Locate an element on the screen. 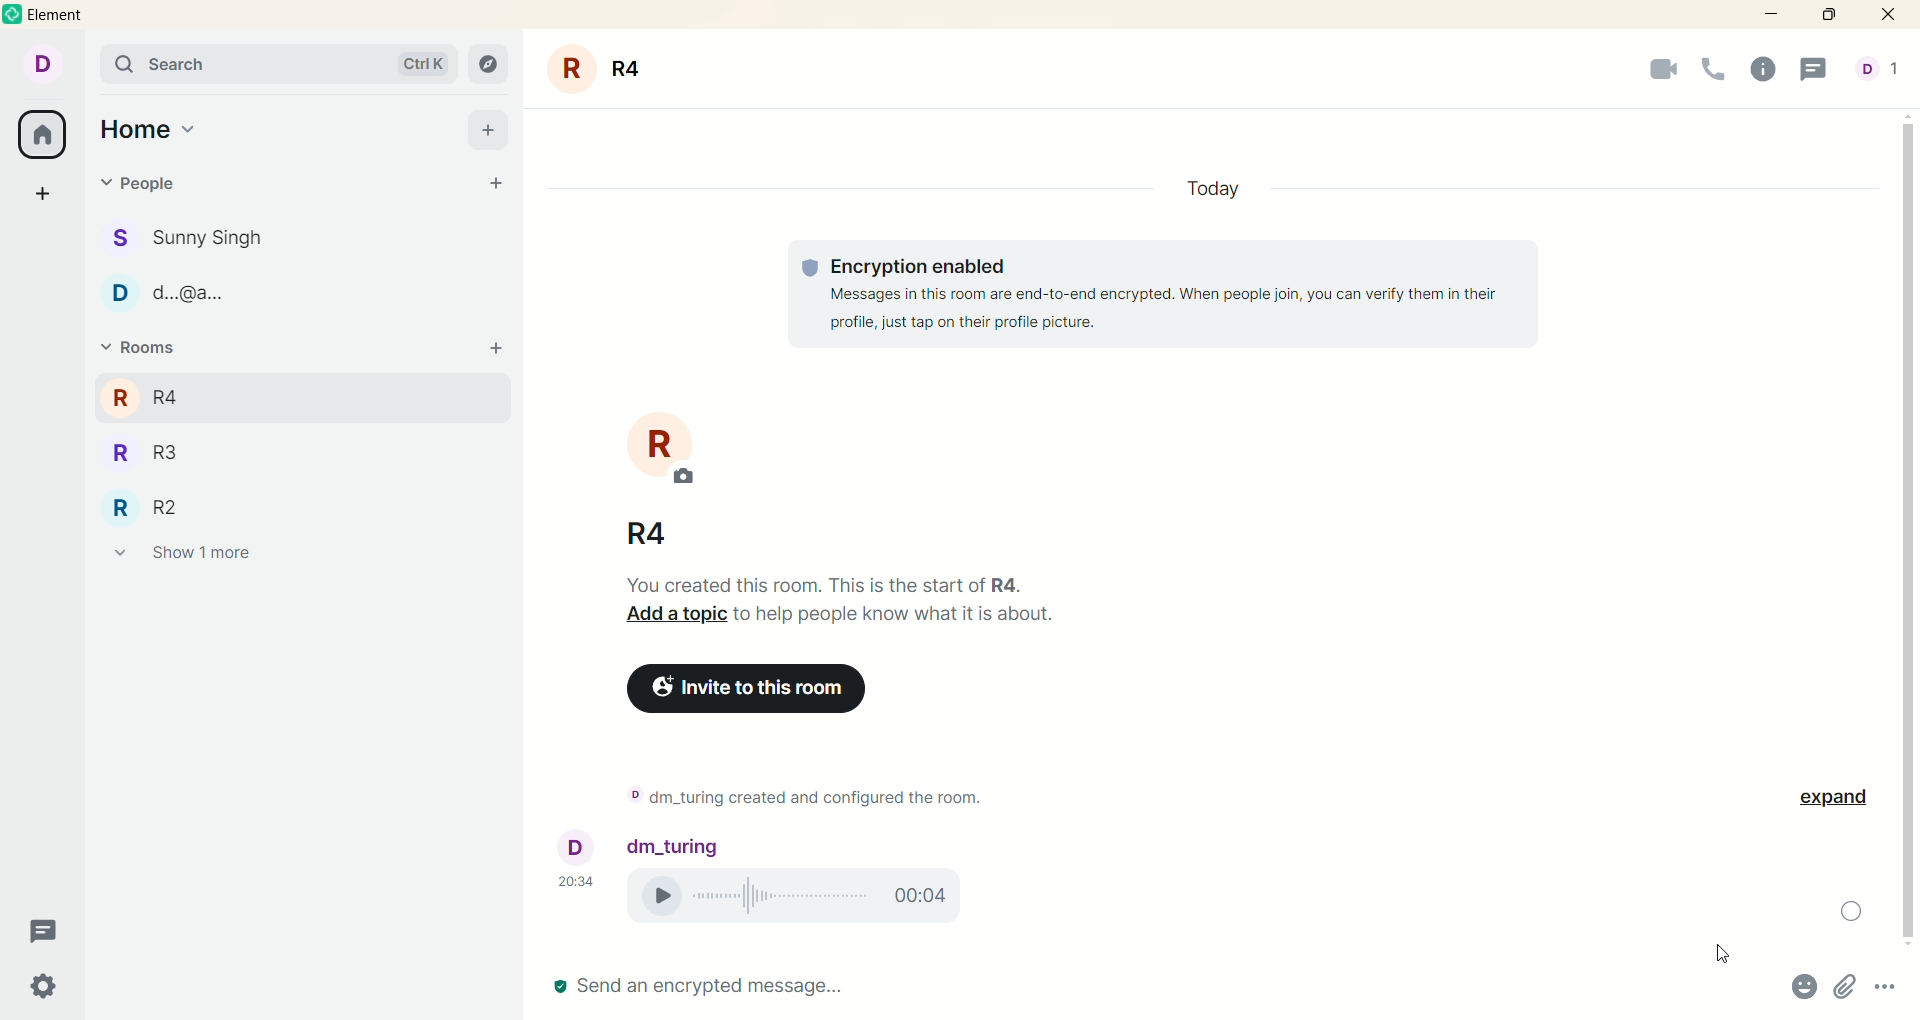 Image resolution: width=1920 pixels, height=1020 pixels. room name is located at coordinates (605, 69).